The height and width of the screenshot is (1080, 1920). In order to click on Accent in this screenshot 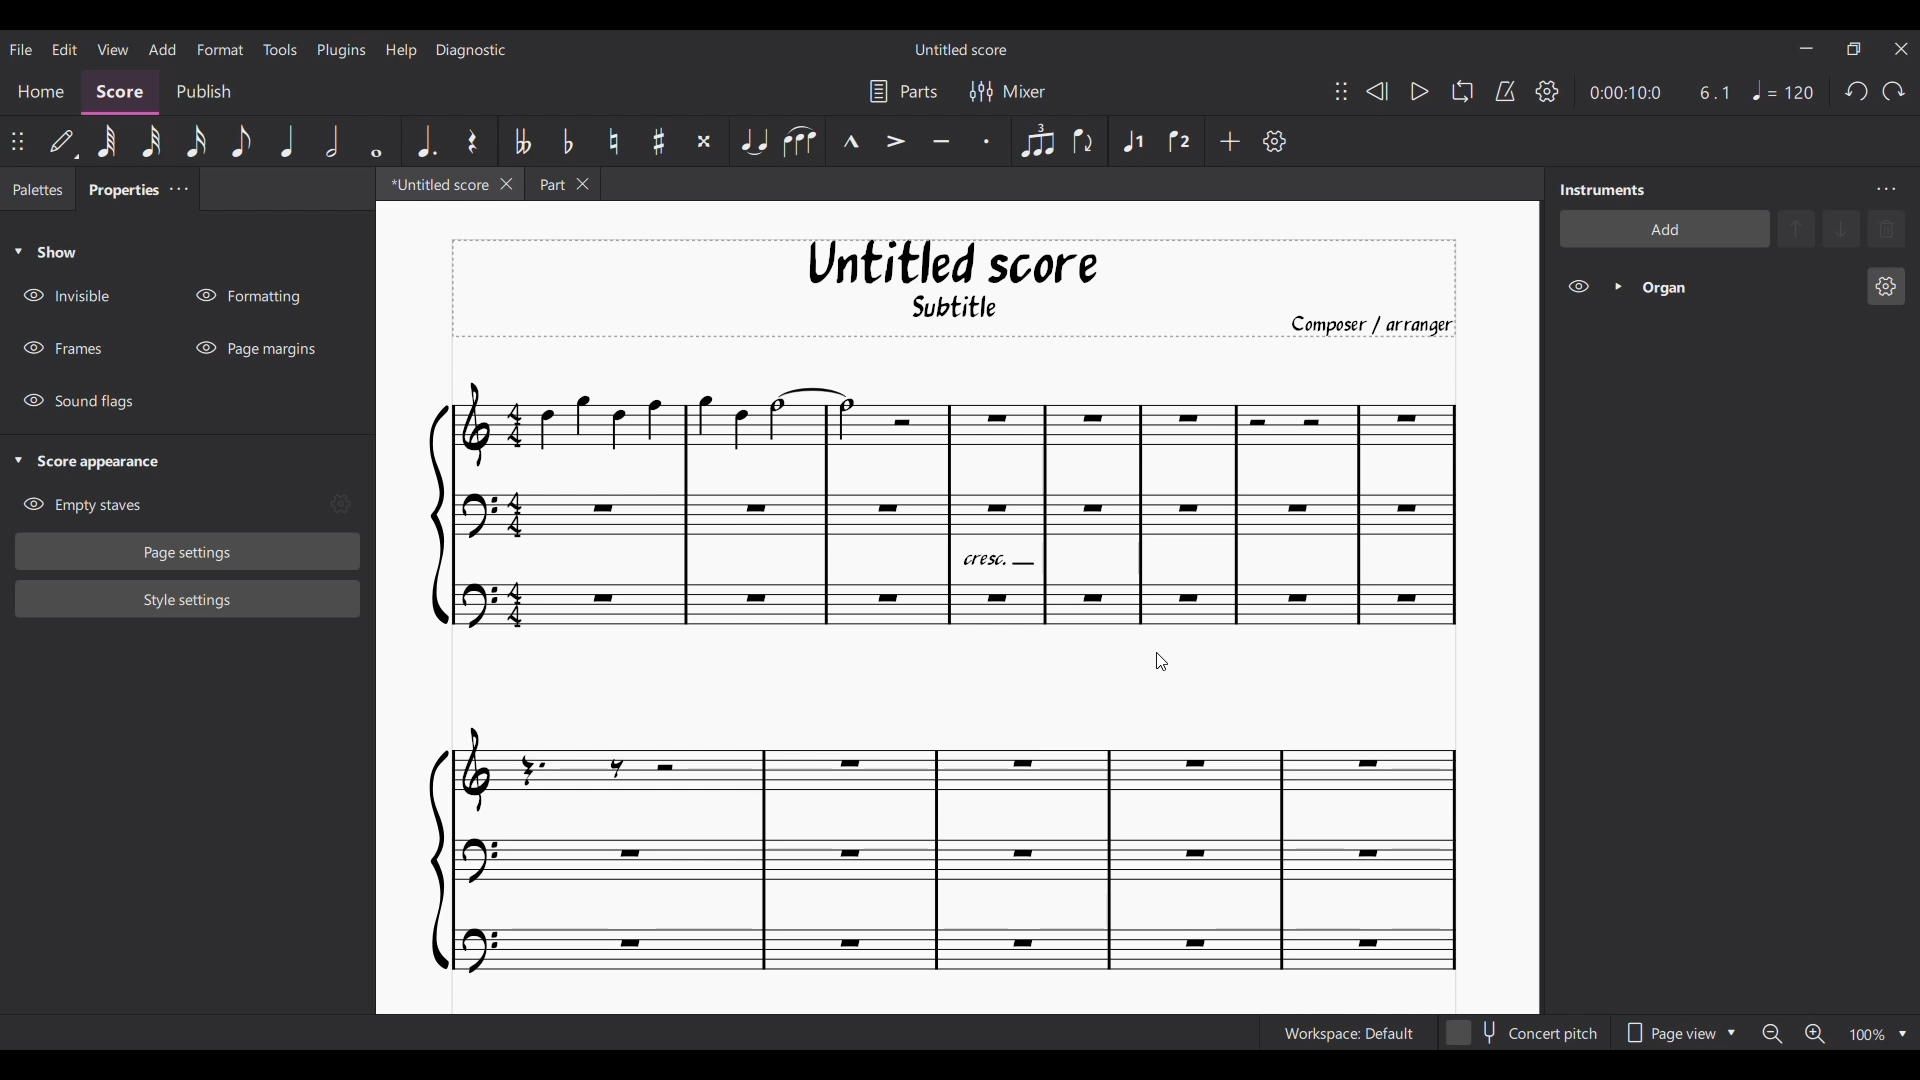, I will do `click(895, 141)`.